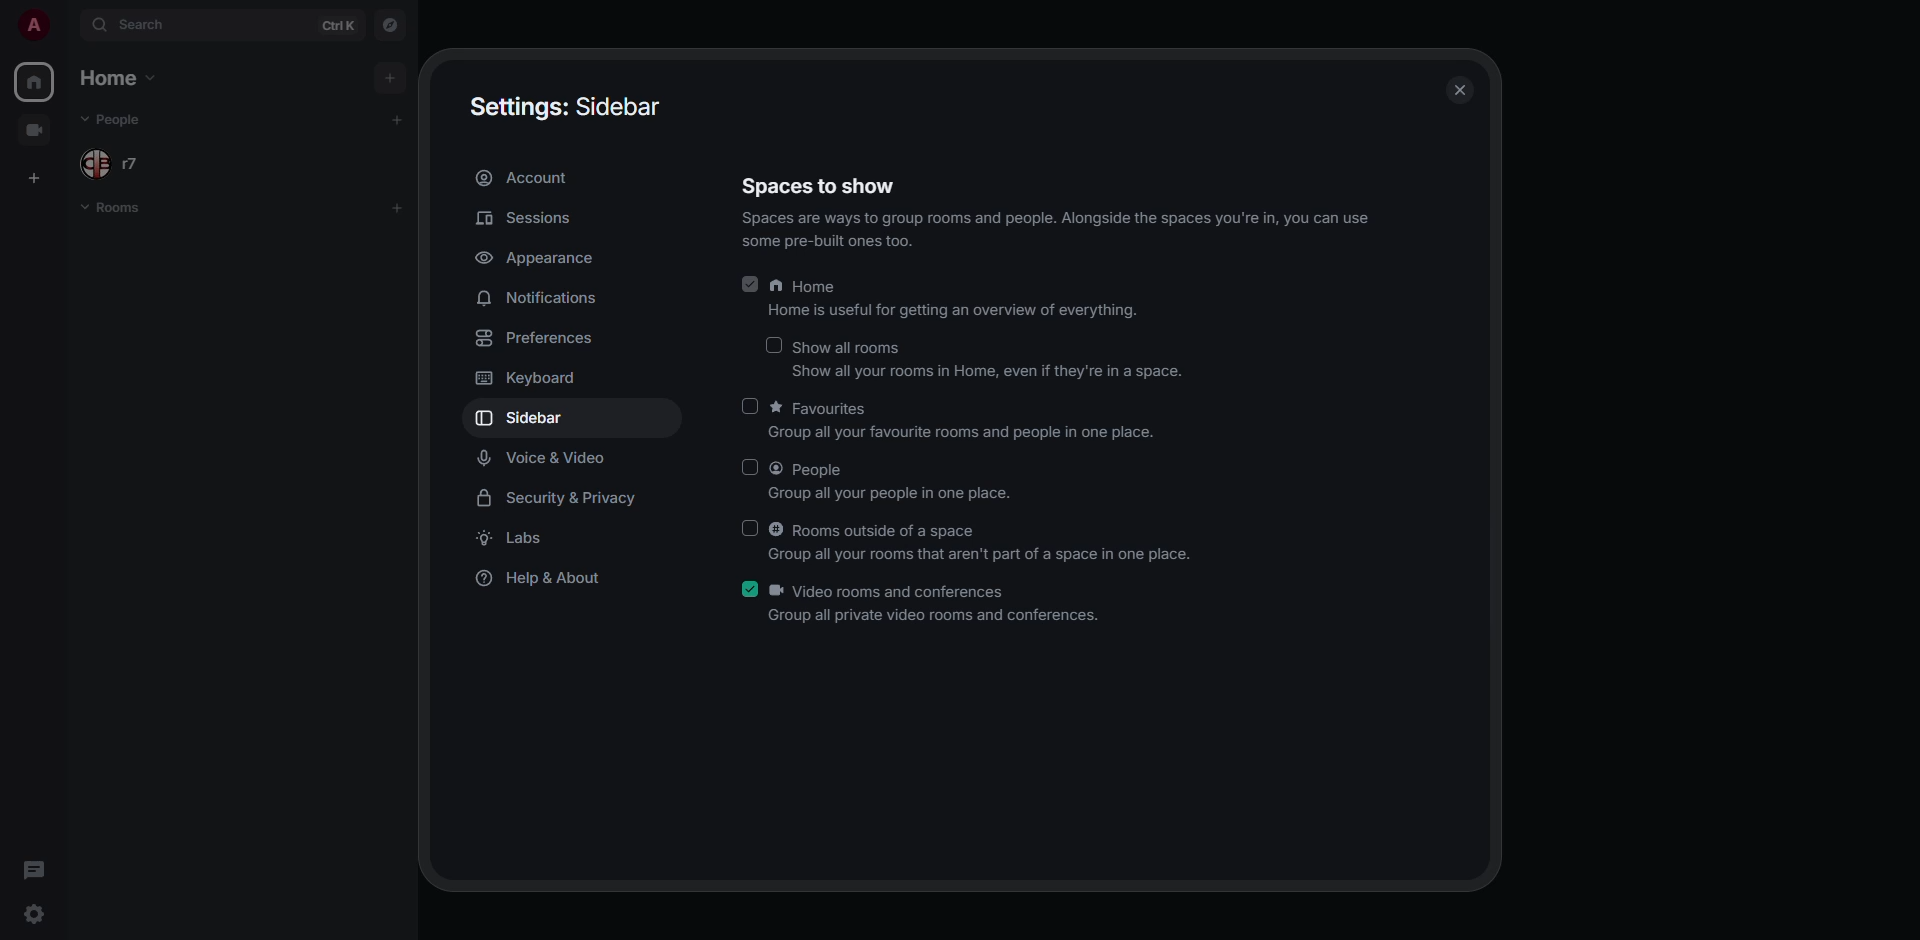  I want to click on create space, so click(34, 181).